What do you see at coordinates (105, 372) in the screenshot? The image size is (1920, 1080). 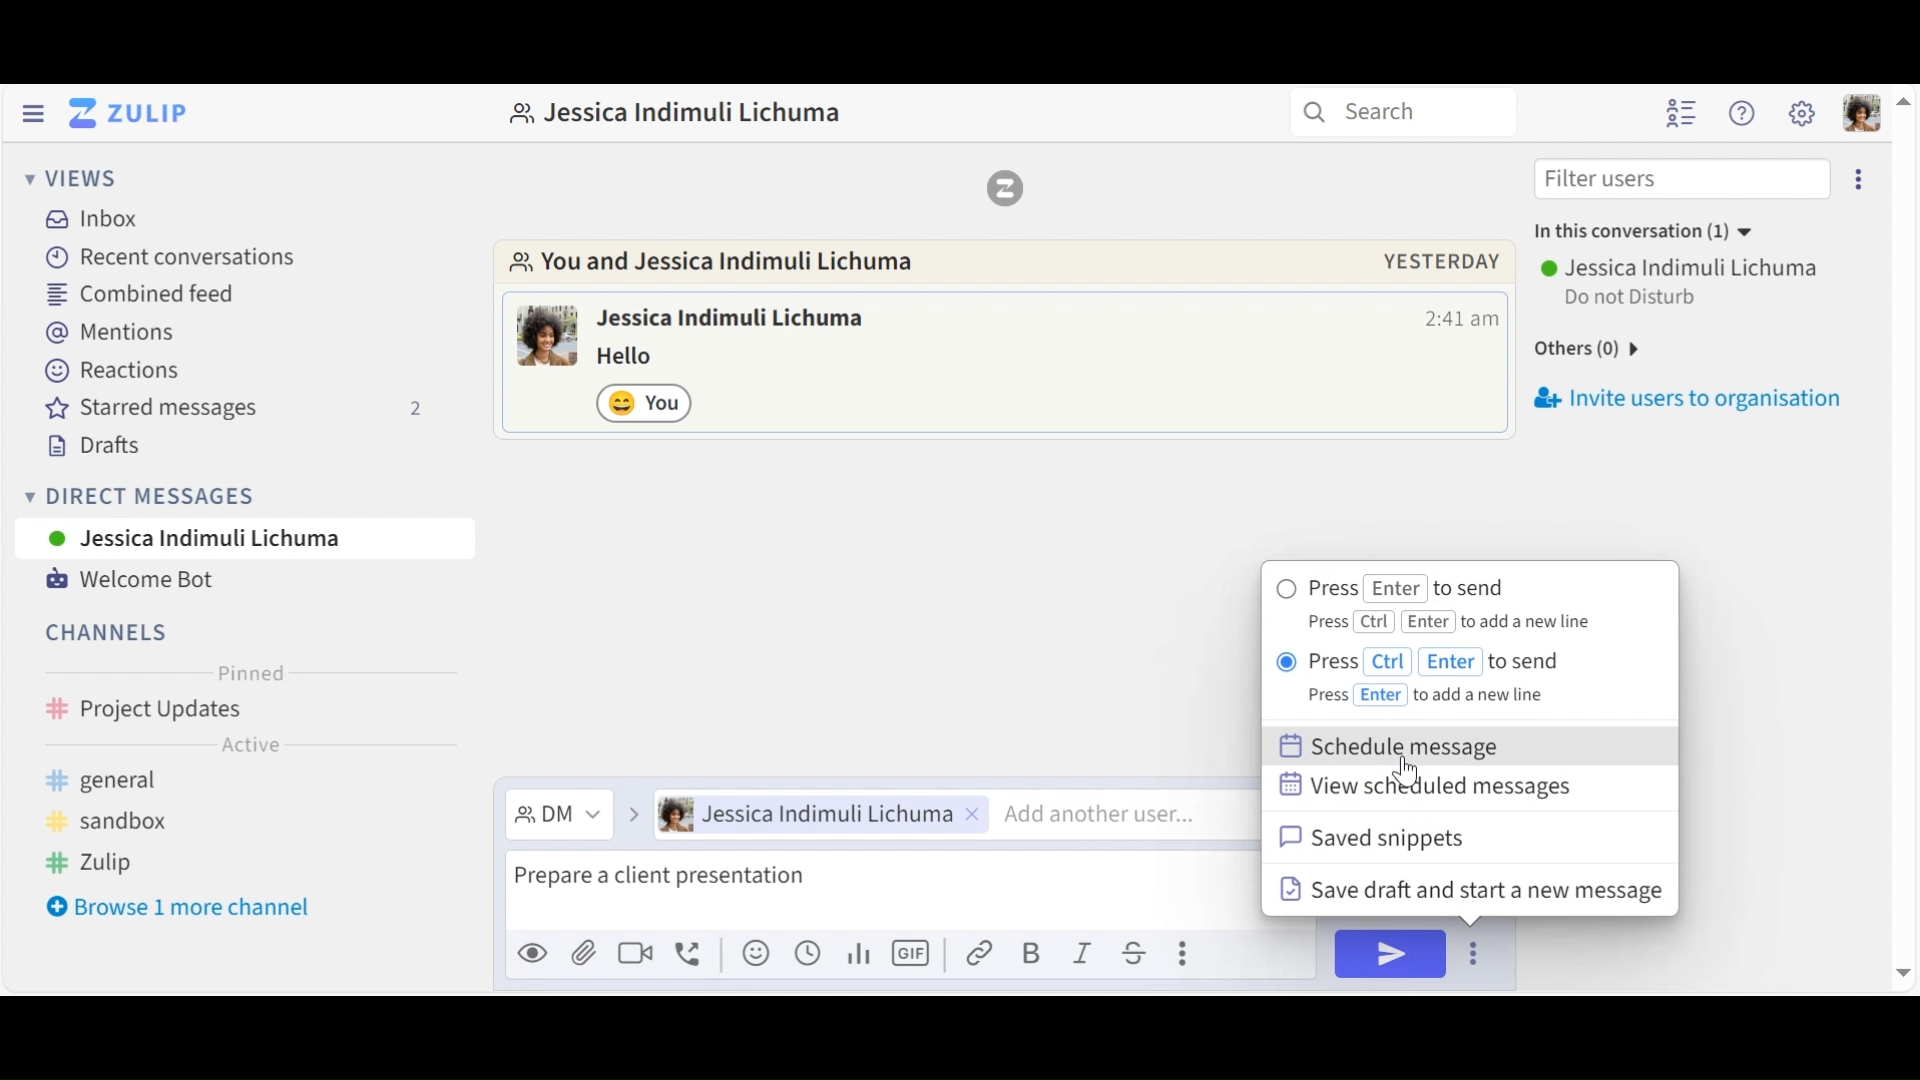 I see `Reactions` at bounding box center [105, 372].